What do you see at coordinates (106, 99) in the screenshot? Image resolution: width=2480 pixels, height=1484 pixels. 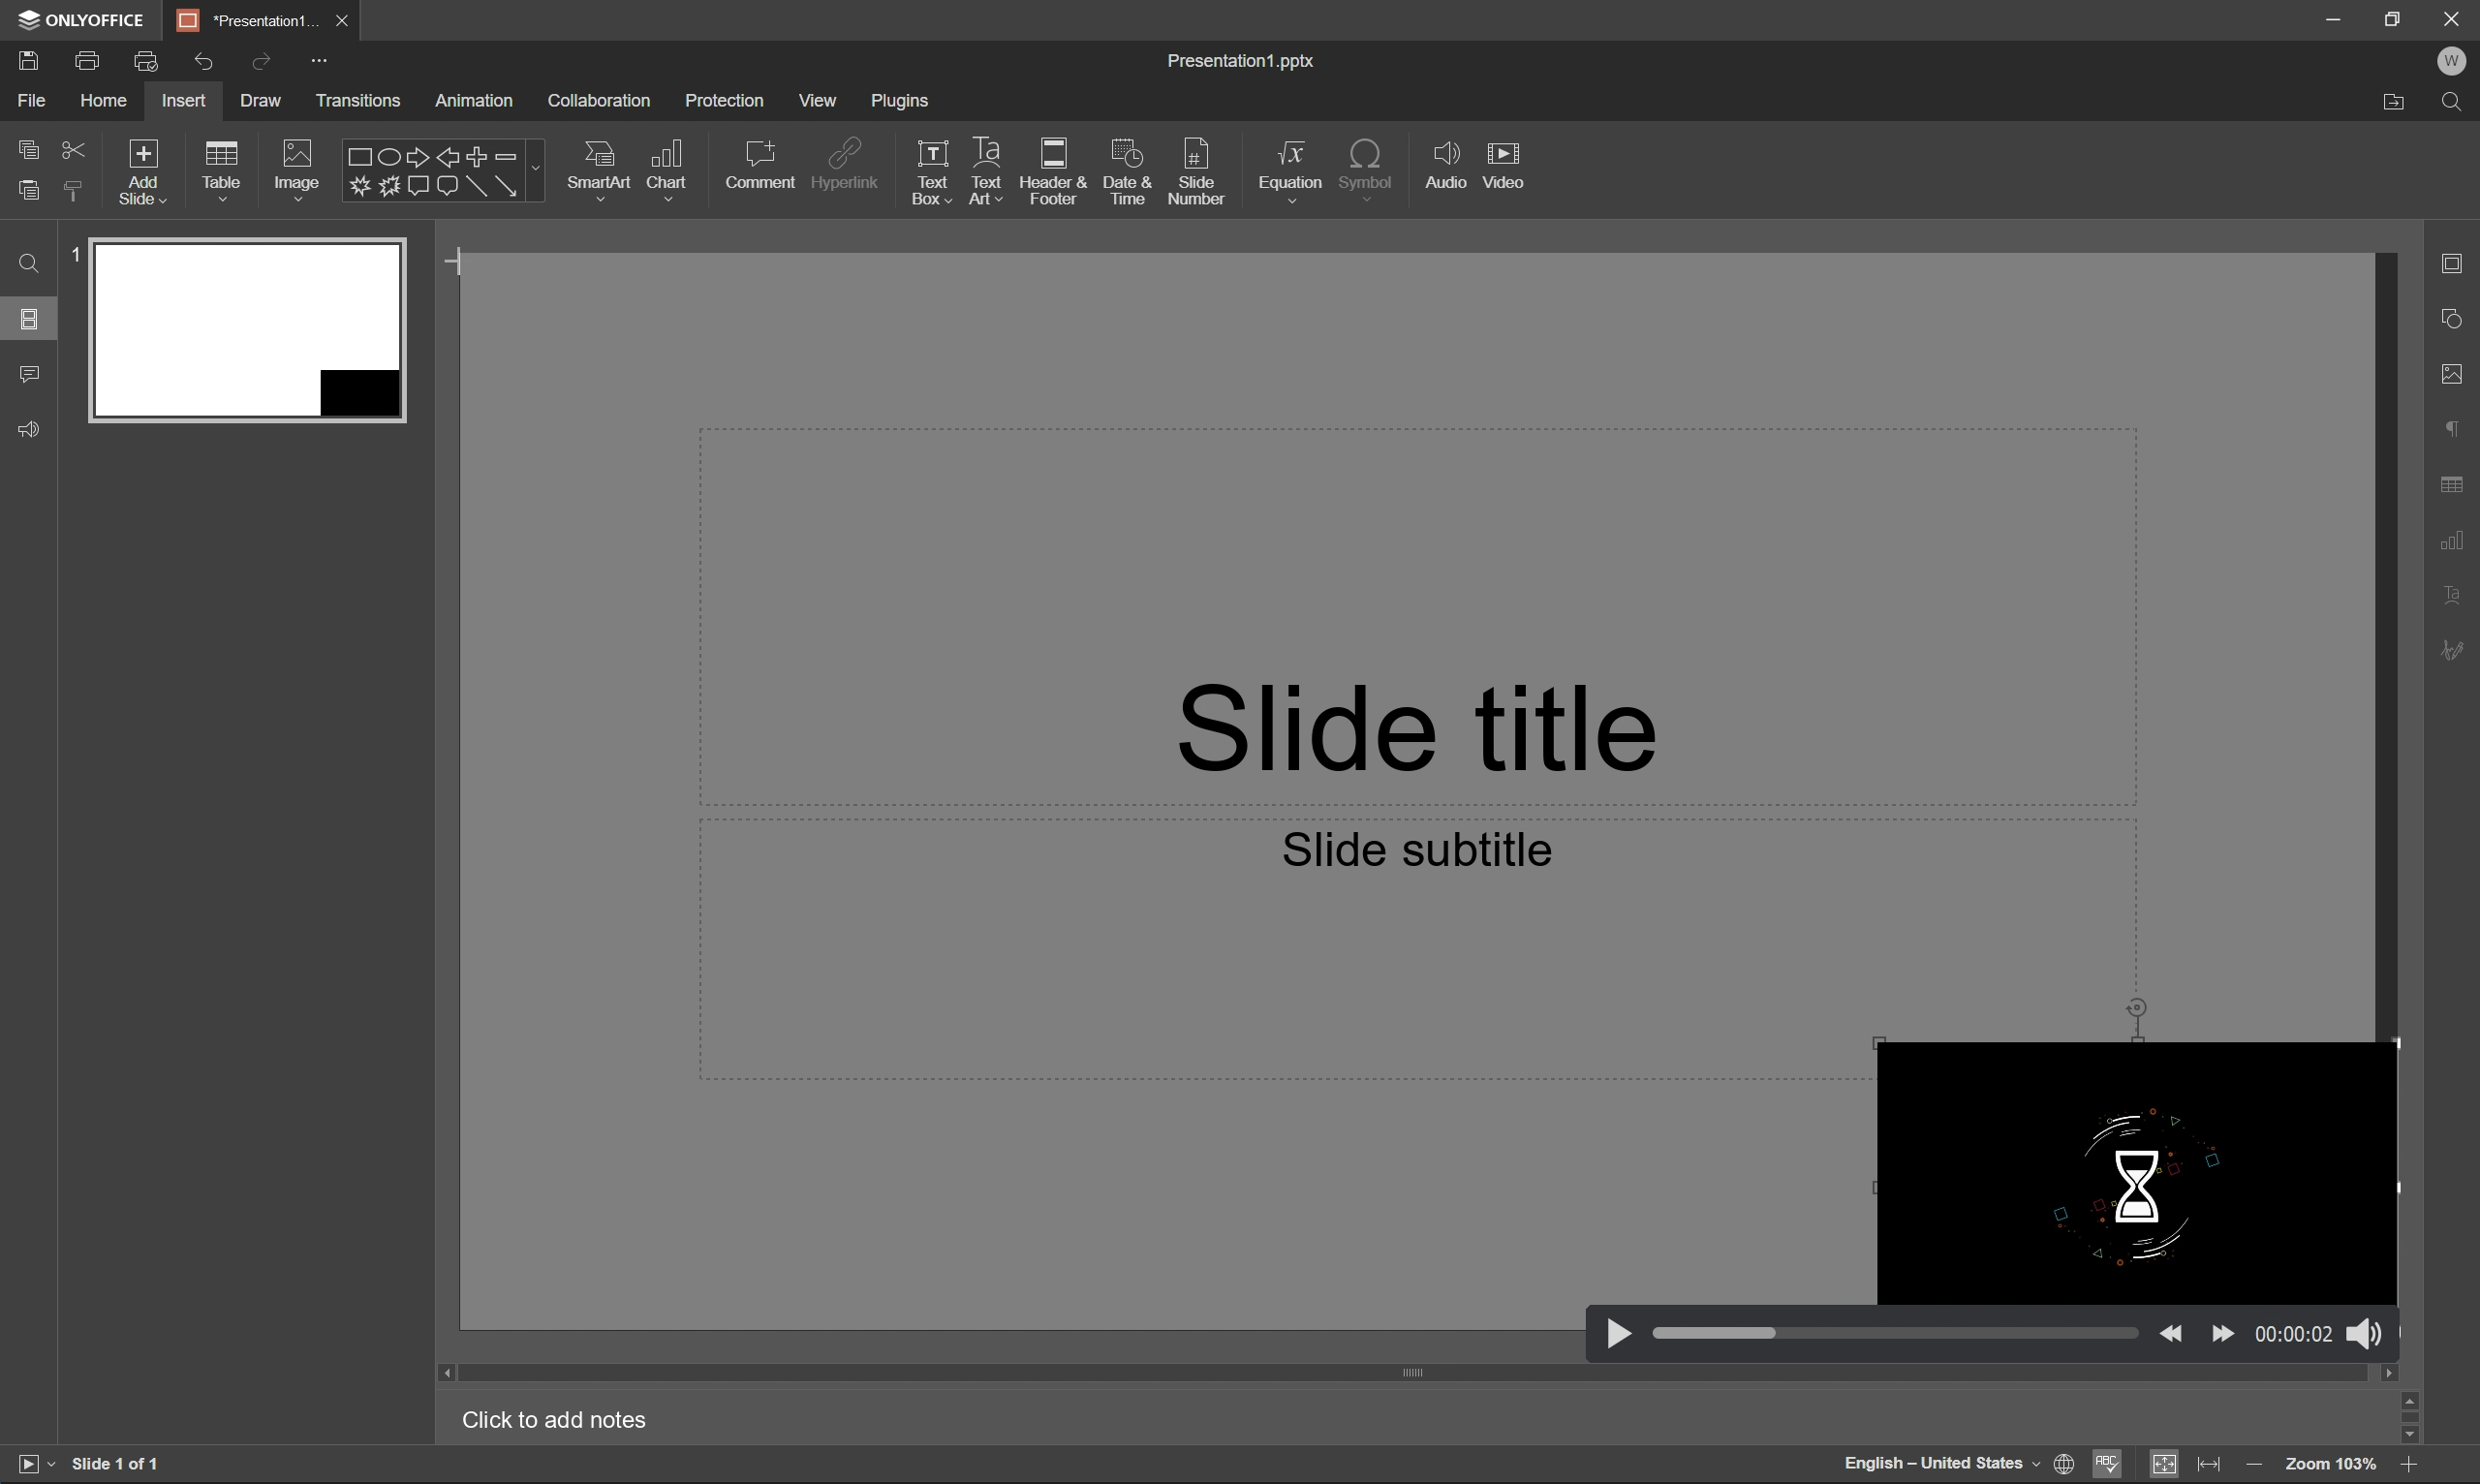 I see `home` at bounding box center [106, 99].